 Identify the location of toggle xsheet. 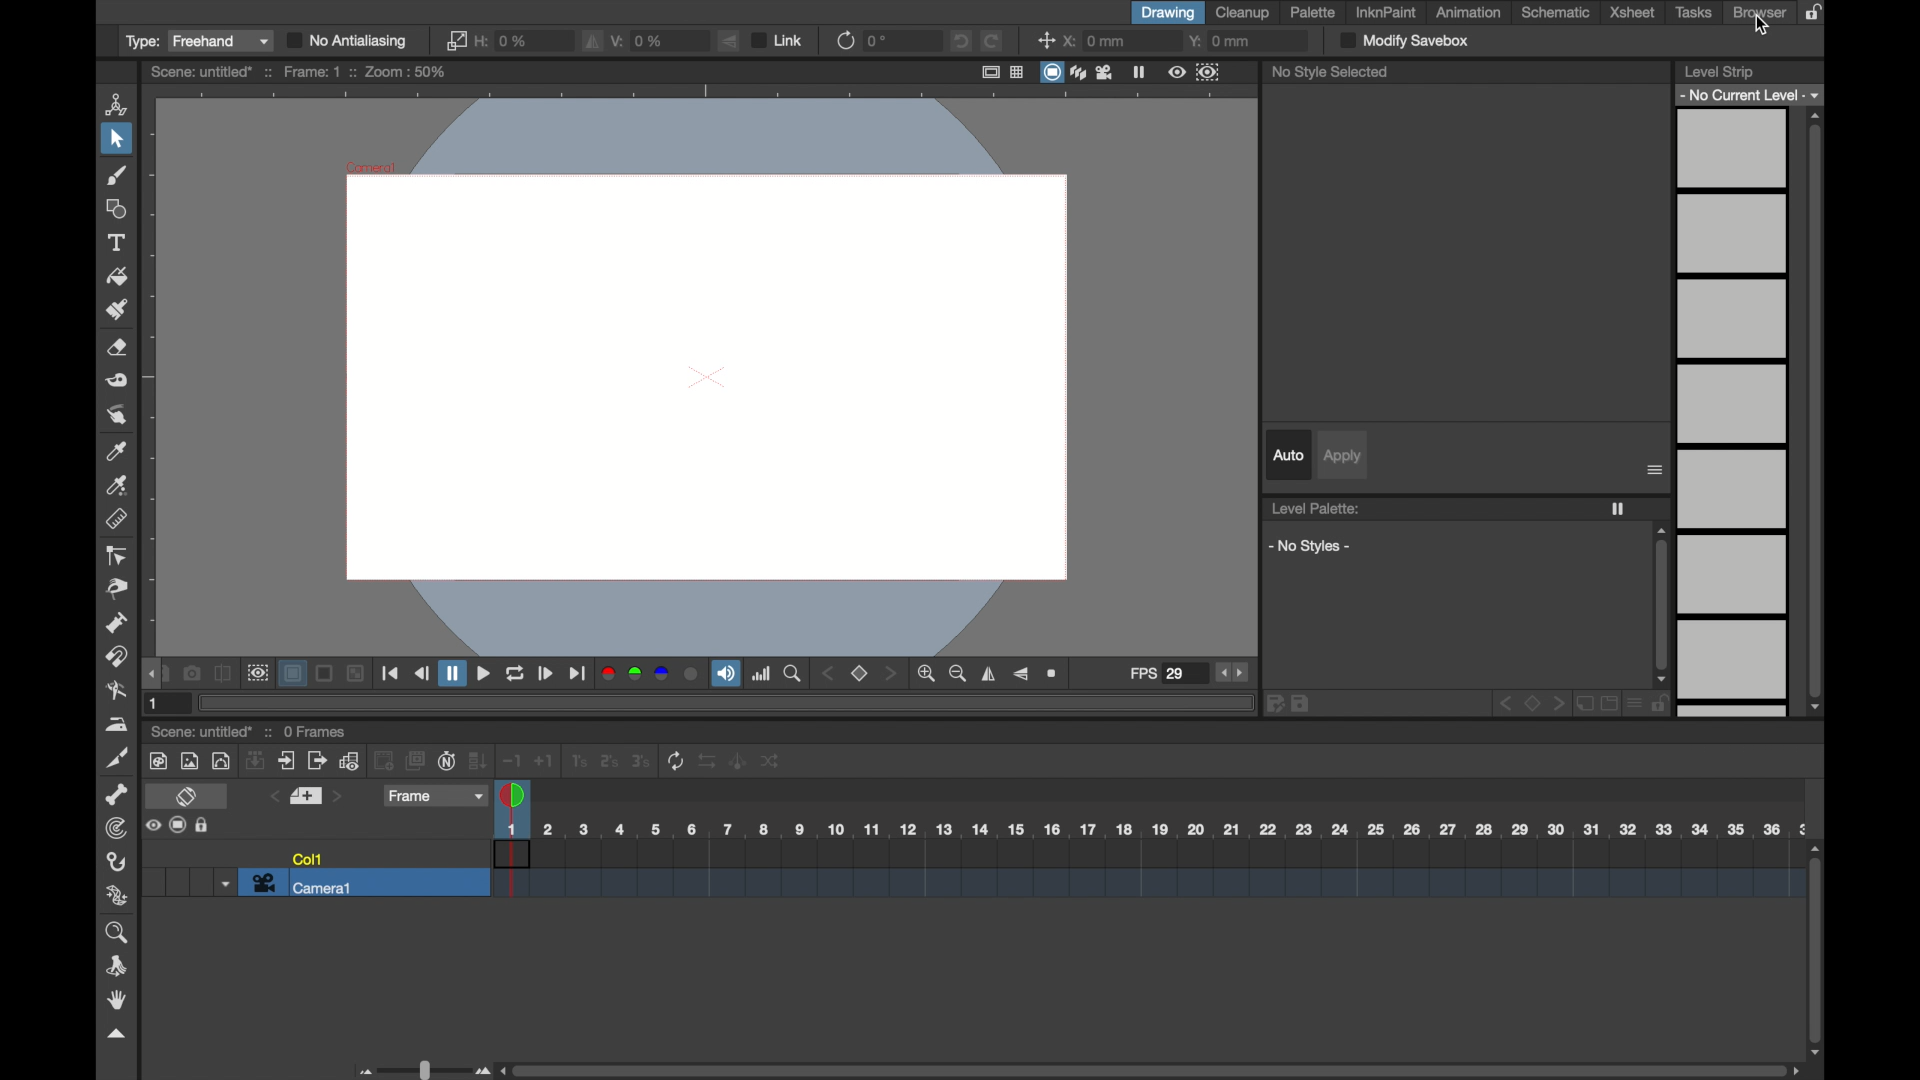
(186, 797).